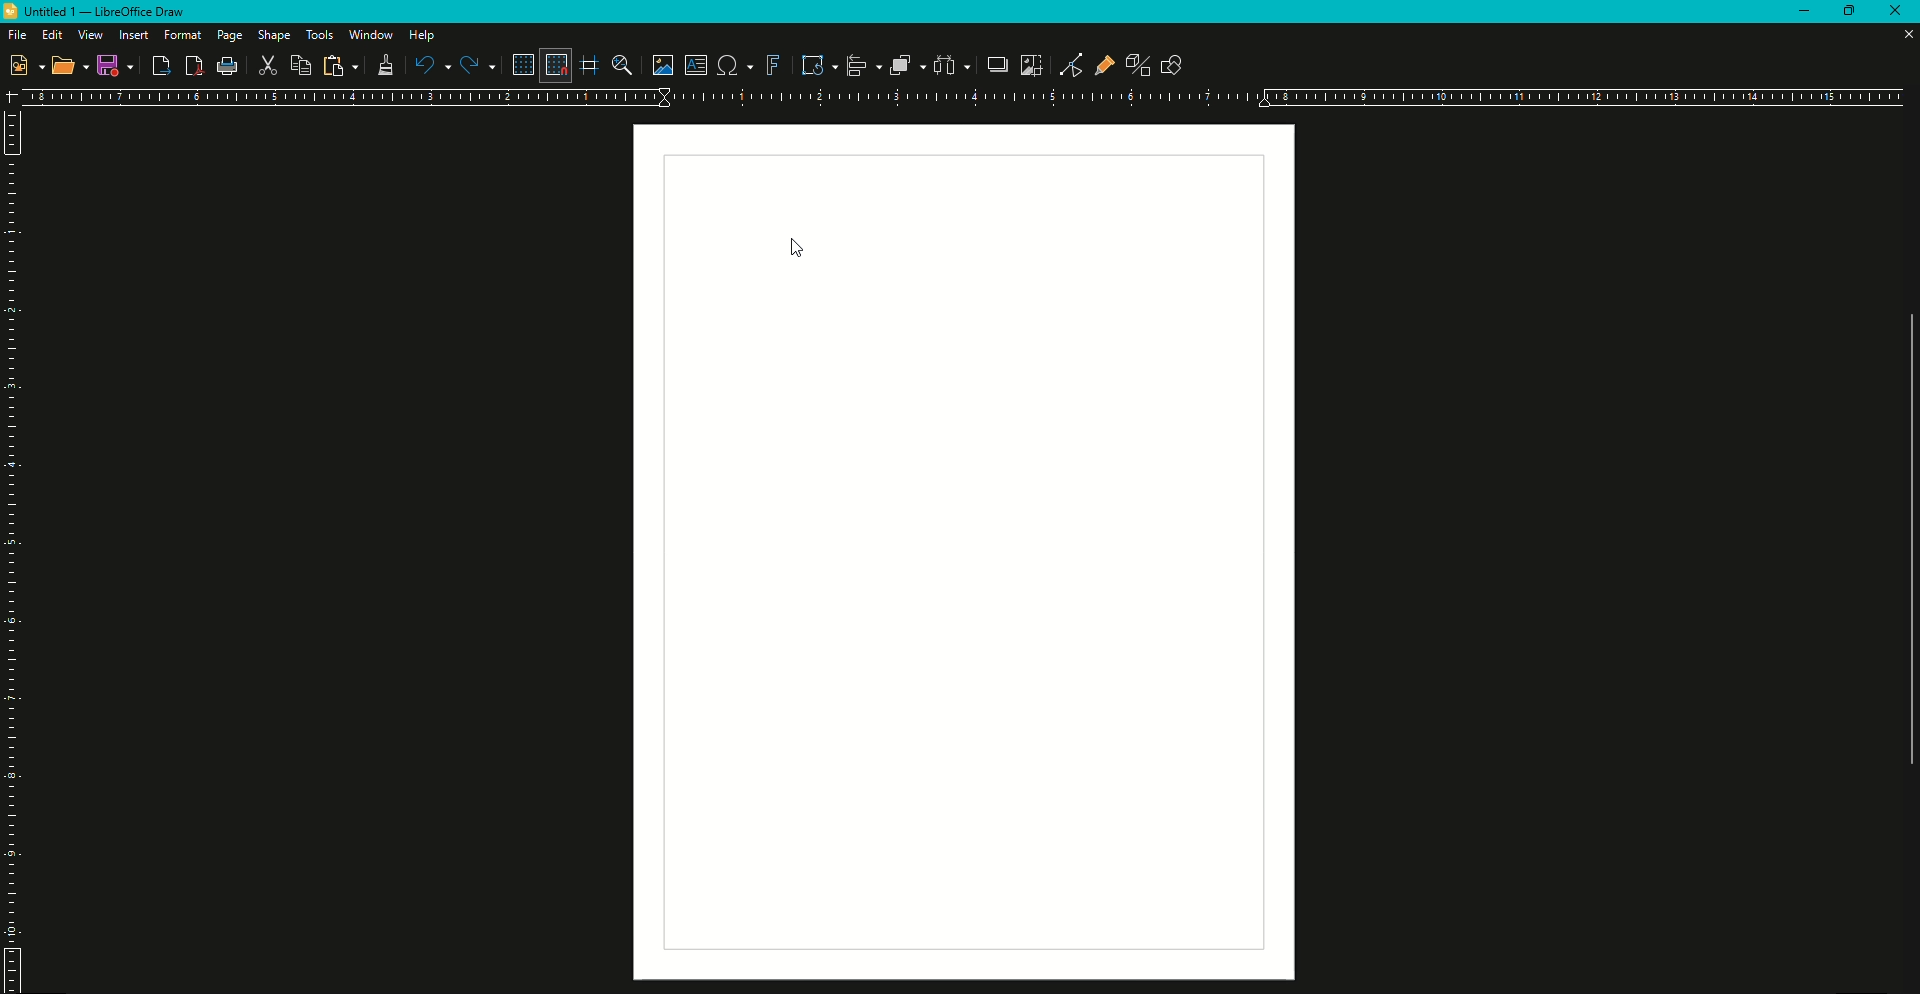 Image resolution: width=1920 pixels, height=994 pixels. Describe the element at coordinates (267, 65) in the screenshot. I see `Cut` at that location.